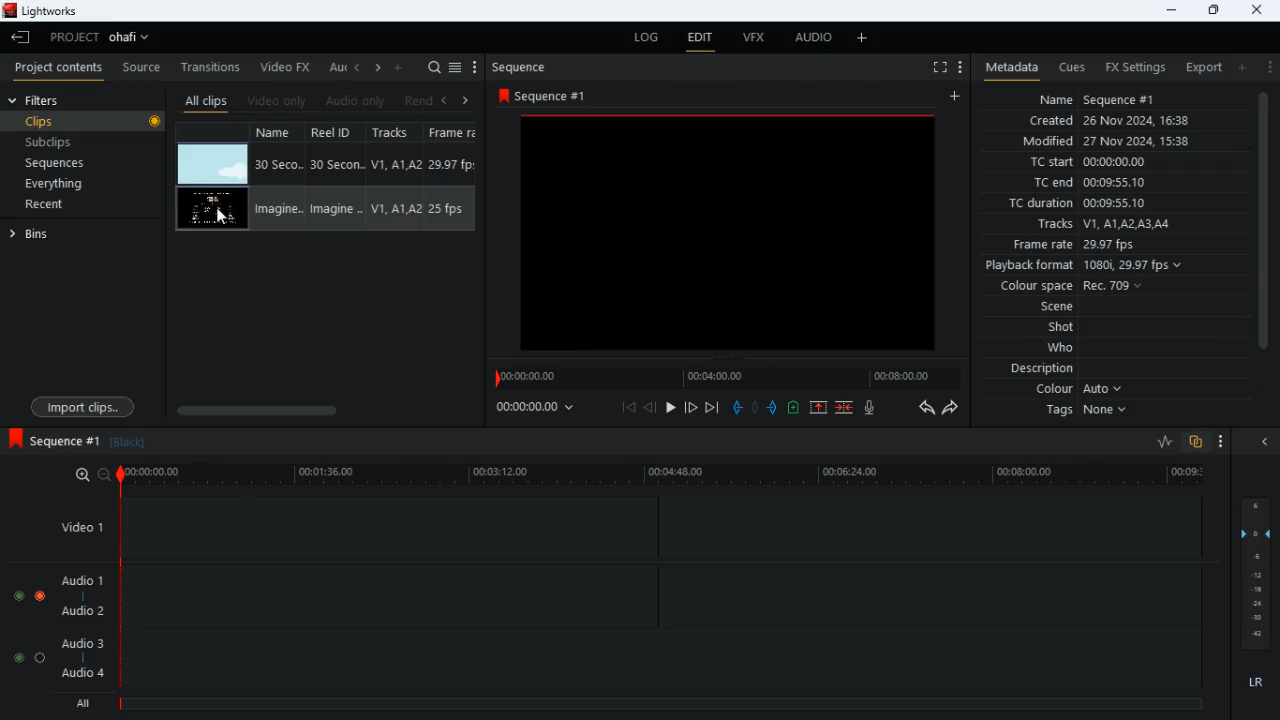 This screenshot has height=720, width=1280. What do you see at coordinates (358, 99) in the screenshot?
I see `audio only` at bounding box center [358, 99].